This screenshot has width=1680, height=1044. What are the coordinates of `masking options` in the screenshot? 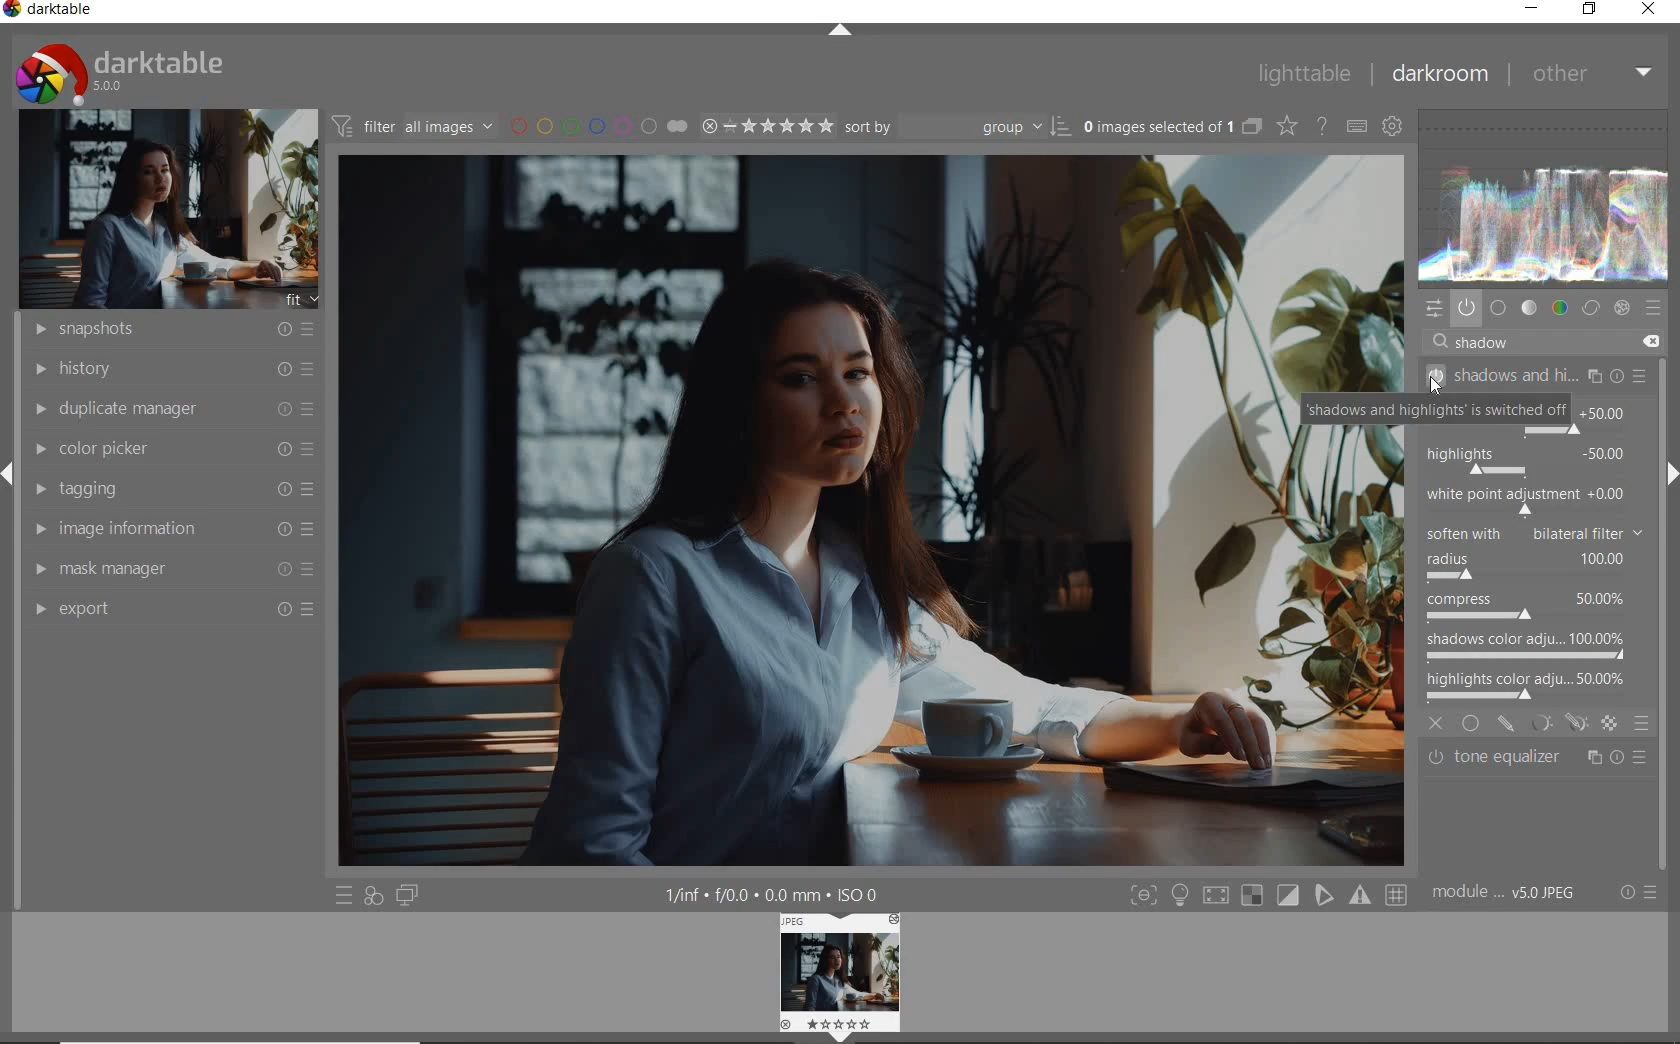 It's located at (1558, 723).